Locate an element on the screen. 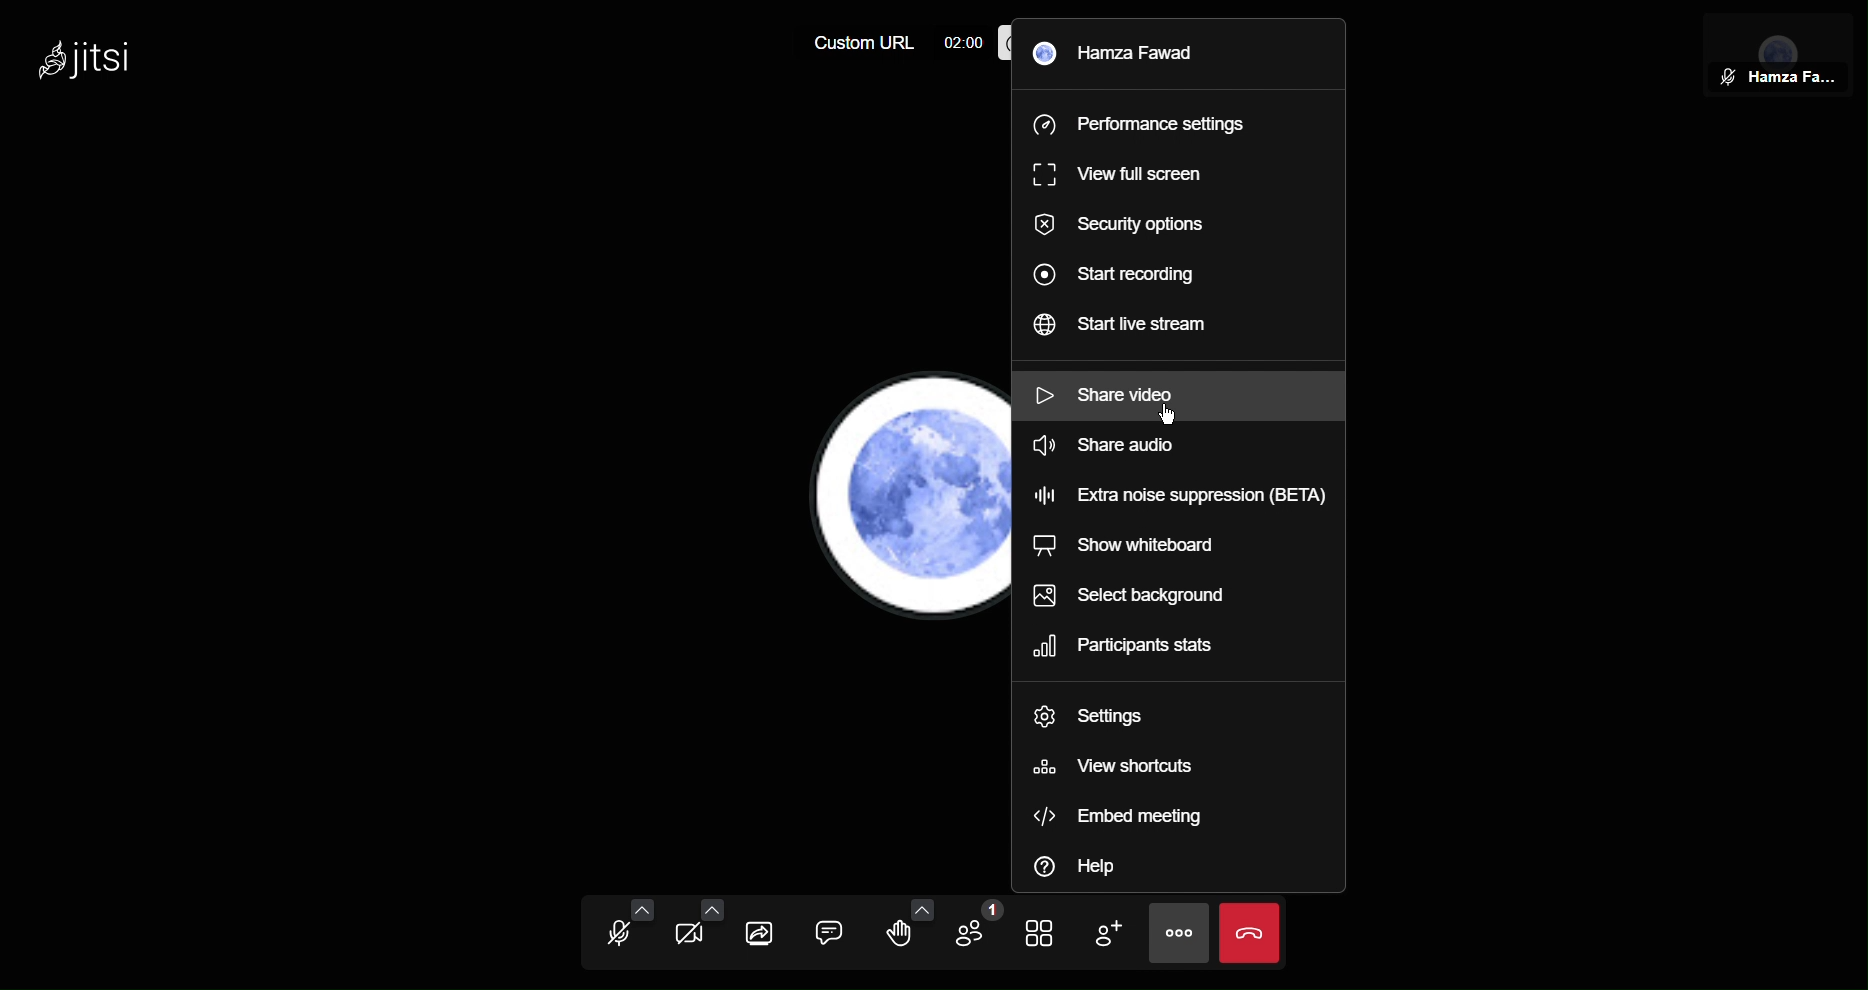 This screenshot has height=990, width=1868. Tile View is located at coordinates (1048, 934).